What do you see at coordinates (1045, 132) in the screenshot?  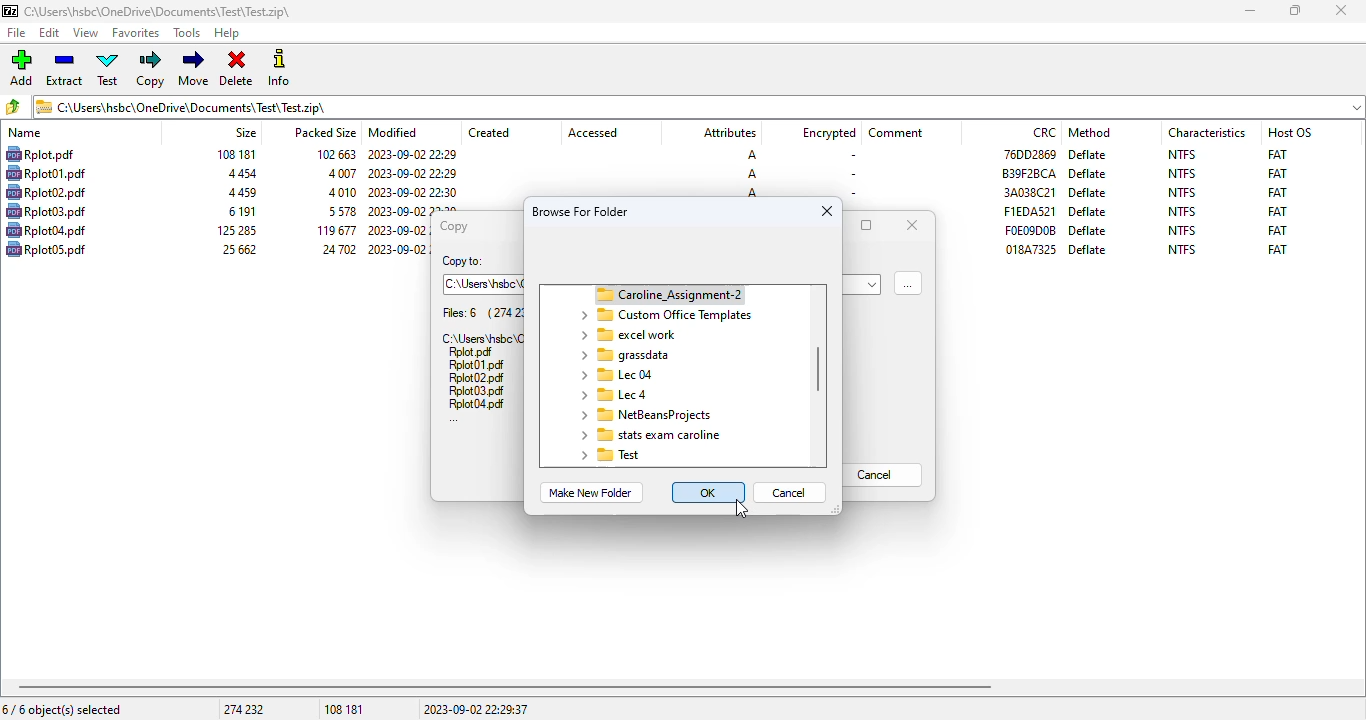 I see `CRC` at bounding box center [1045, 132].